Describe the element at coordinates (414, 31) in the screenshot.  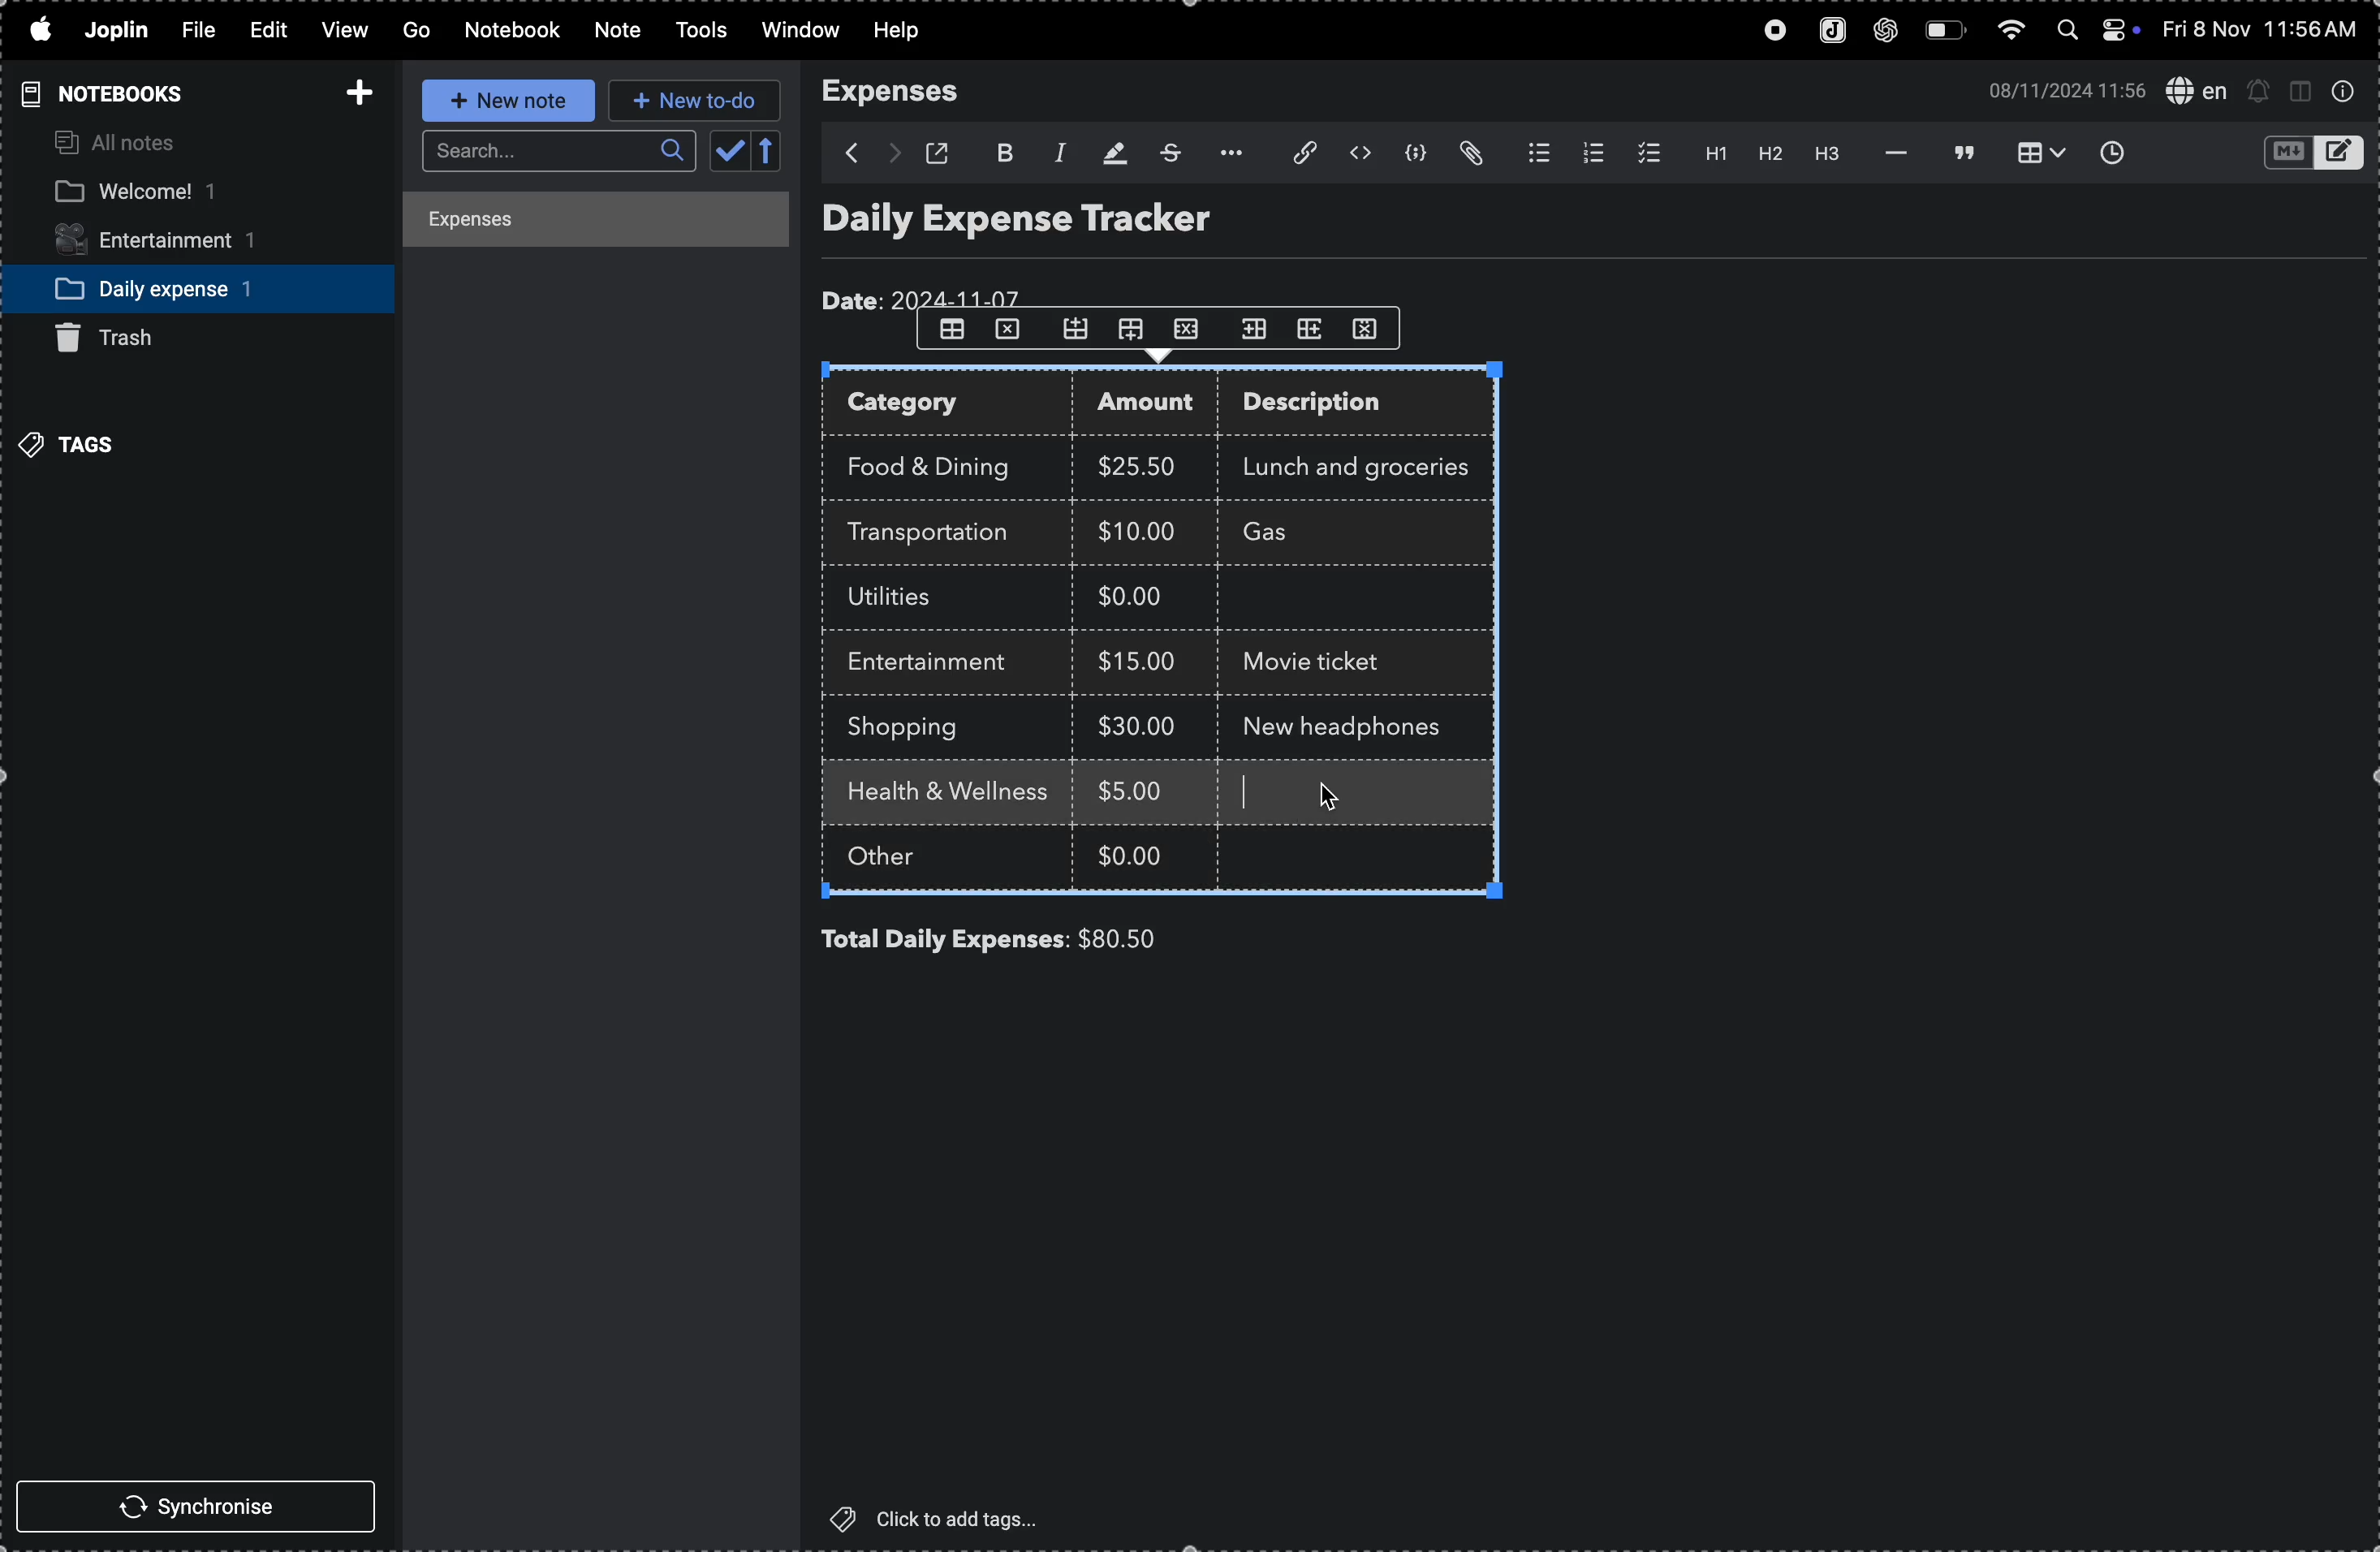
I see `go` at that location.